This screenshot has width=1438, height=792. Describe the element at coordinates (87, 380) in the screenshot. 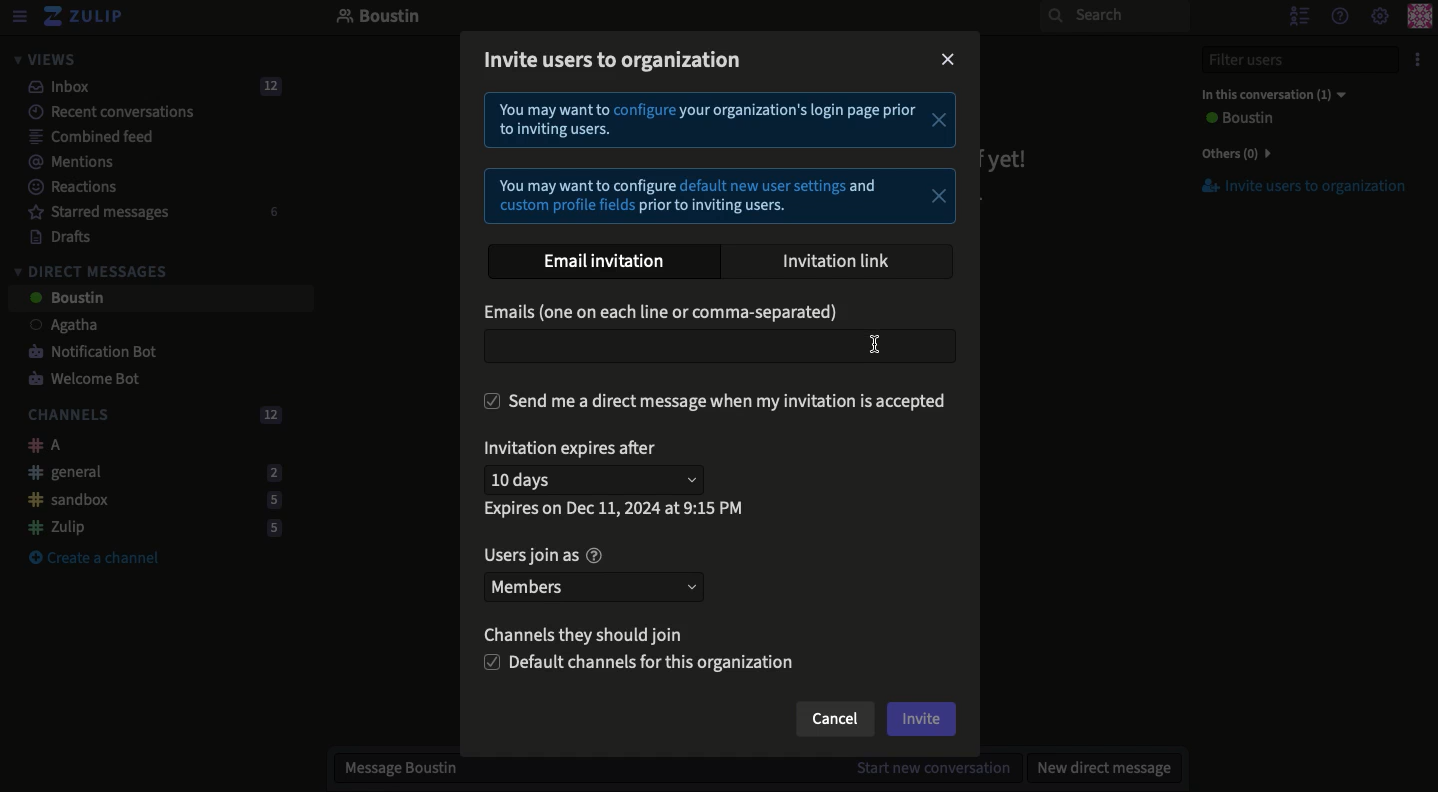

I see `Welcome bot` at that location.